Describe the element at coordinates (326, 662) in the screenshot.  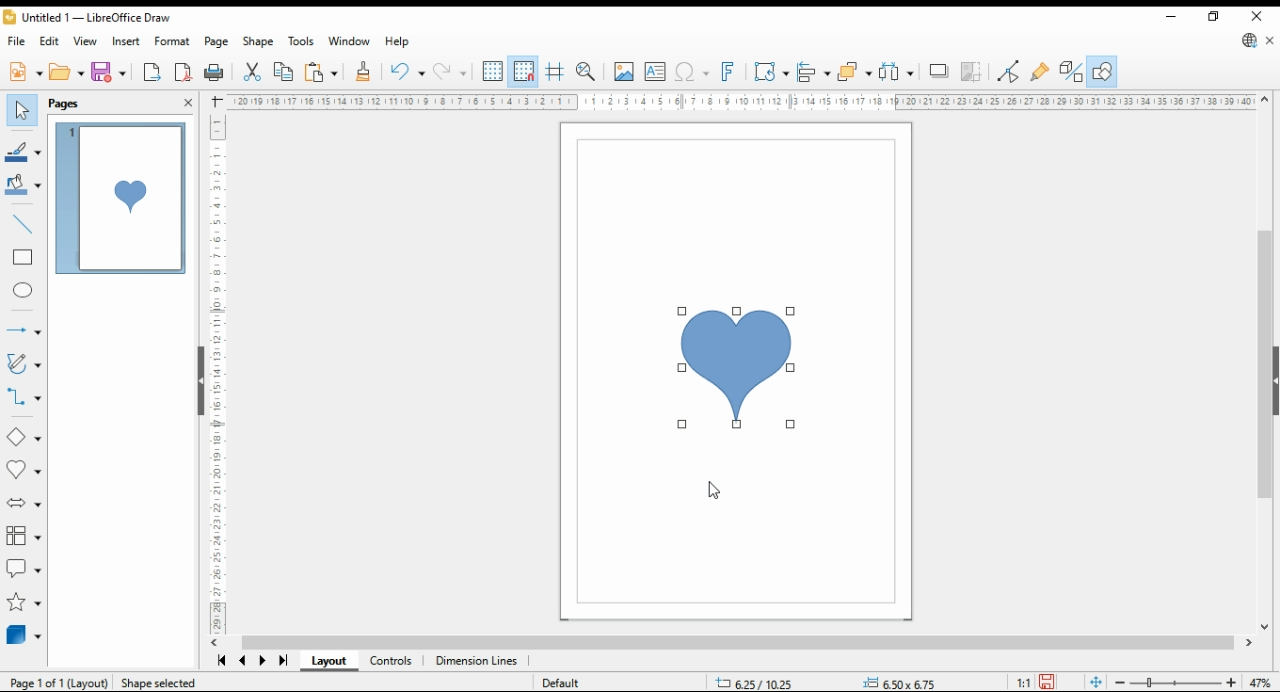
I see `layout` at that location.